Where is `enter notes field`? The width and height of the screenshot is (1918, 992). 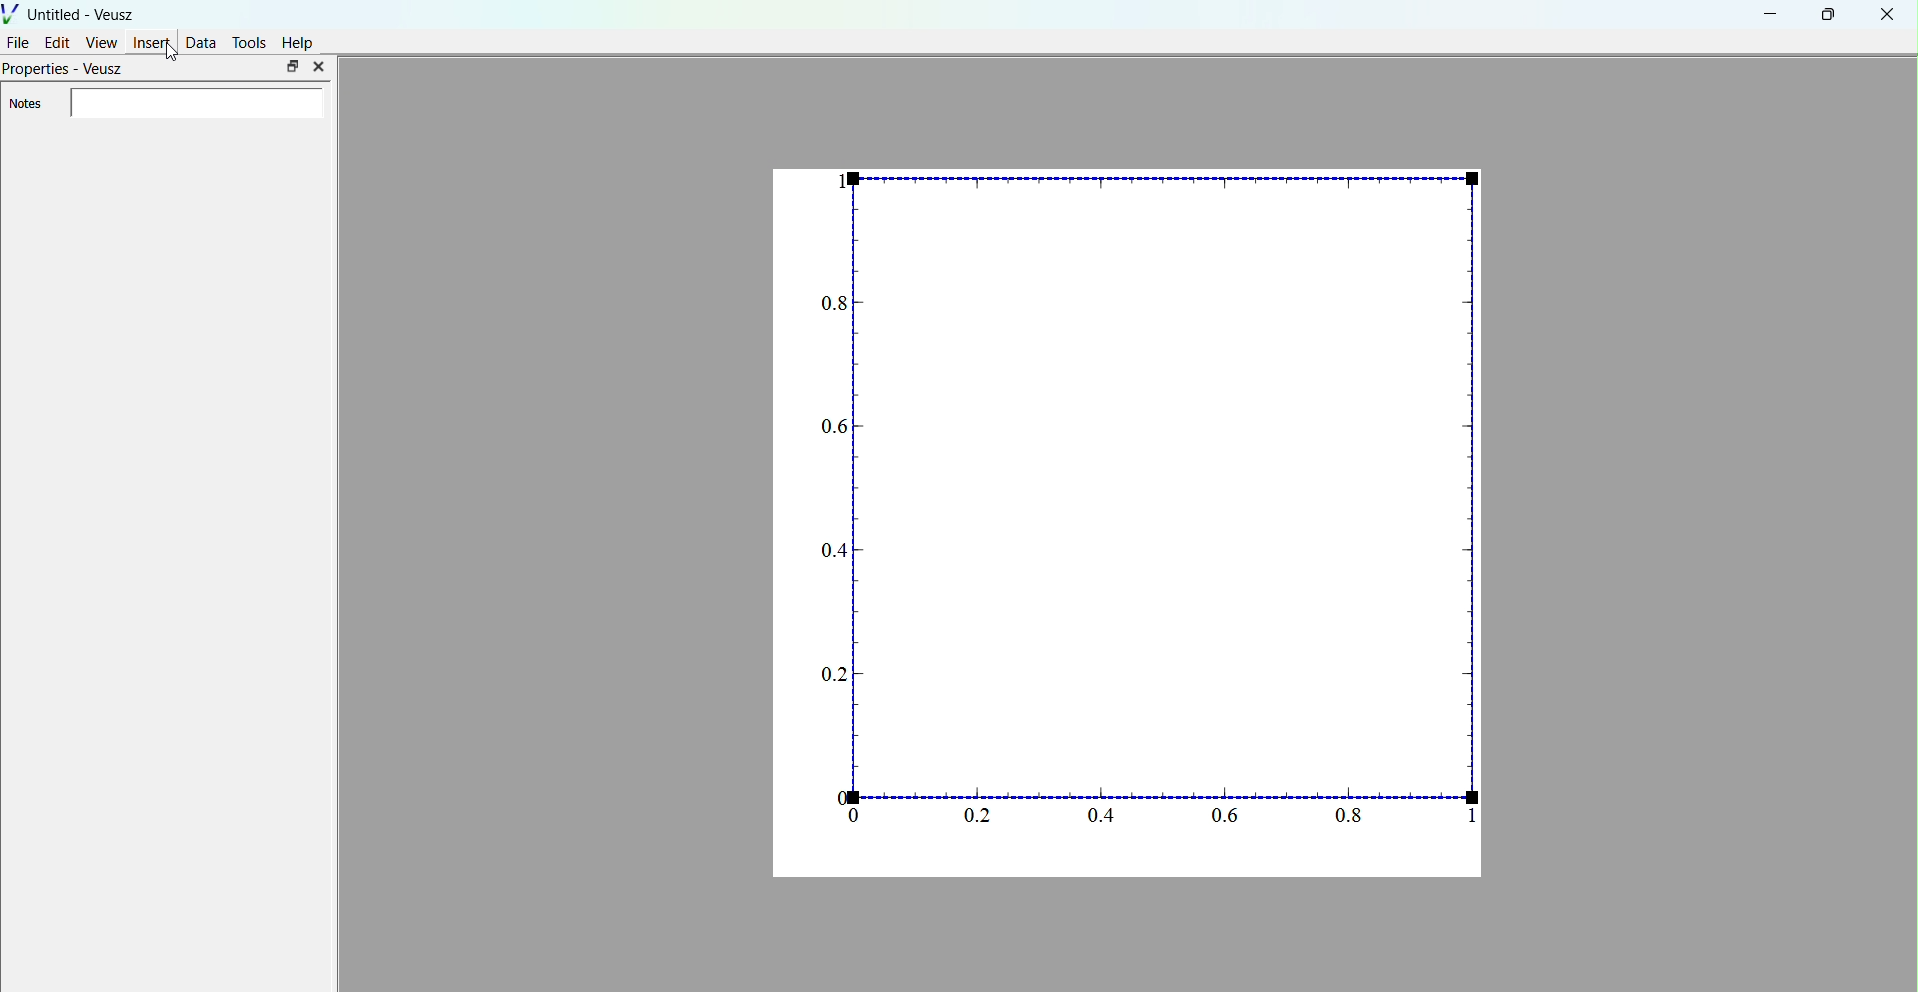 enter notes field is located at coordinates (196, 104).